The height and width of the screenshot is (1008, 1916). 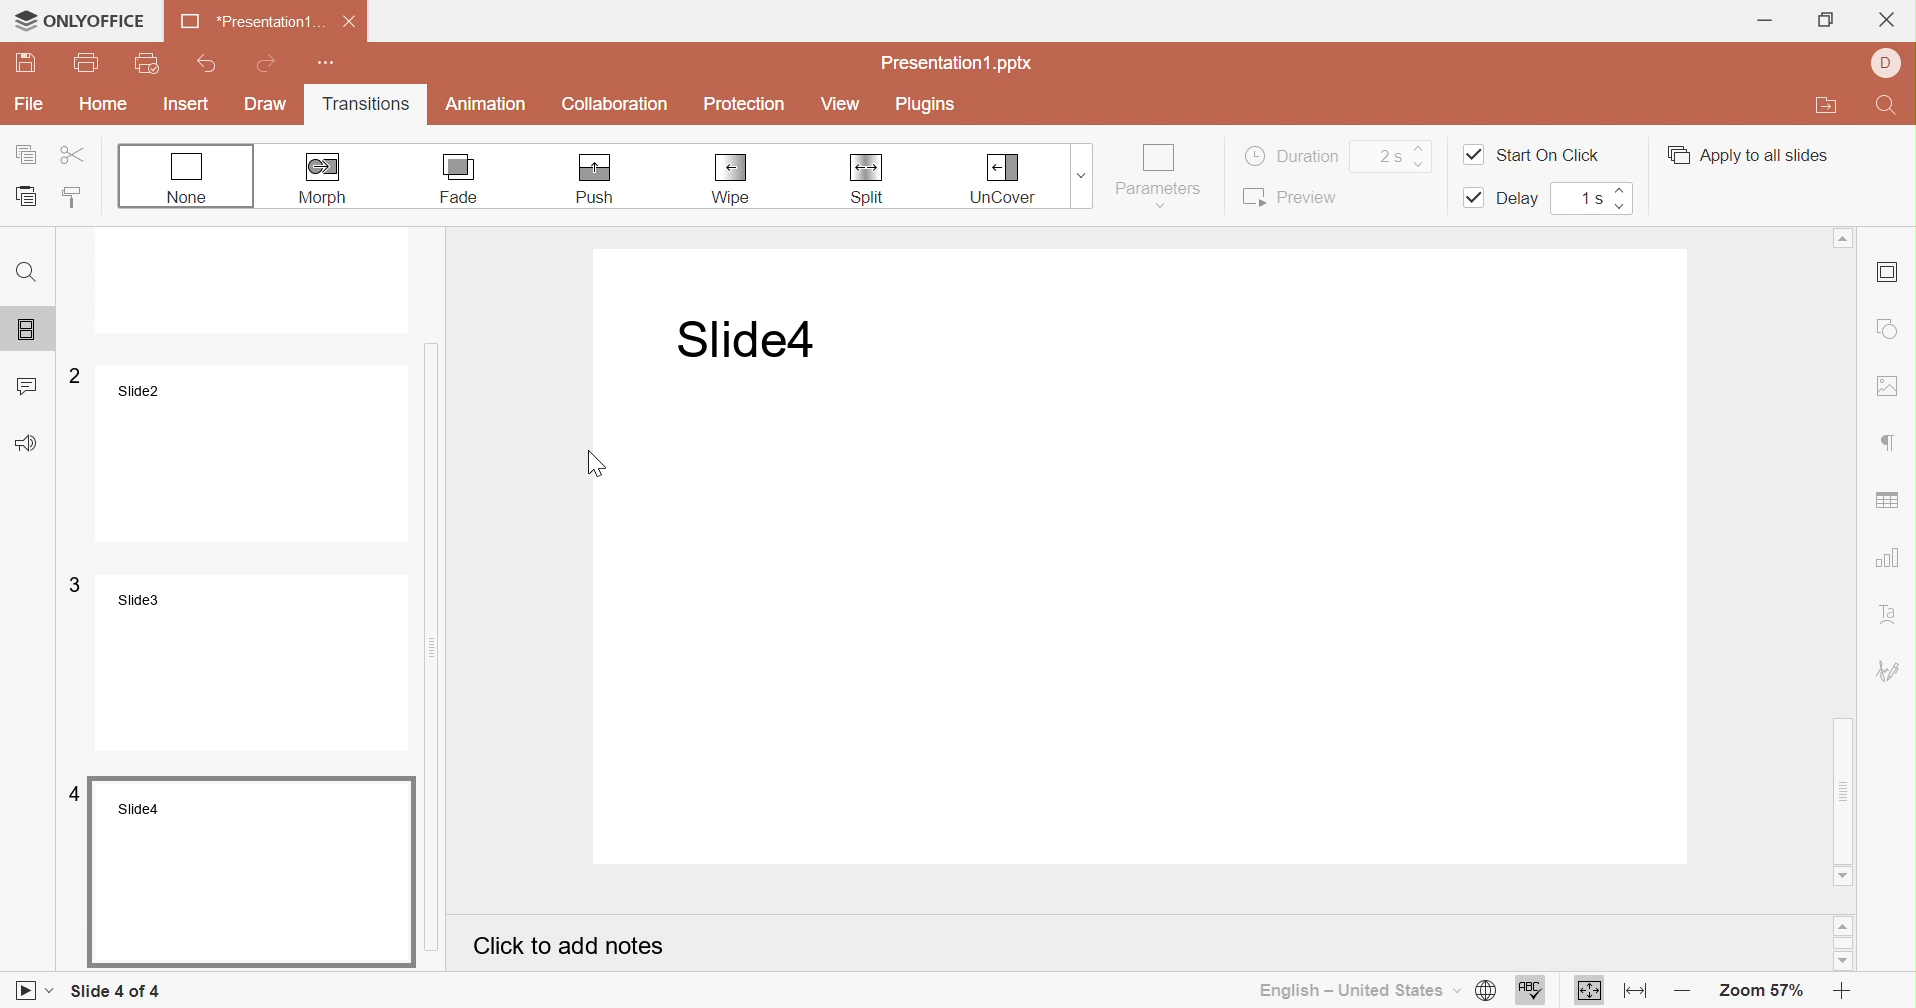 I want to click on Home, so click(x=103, y=103).